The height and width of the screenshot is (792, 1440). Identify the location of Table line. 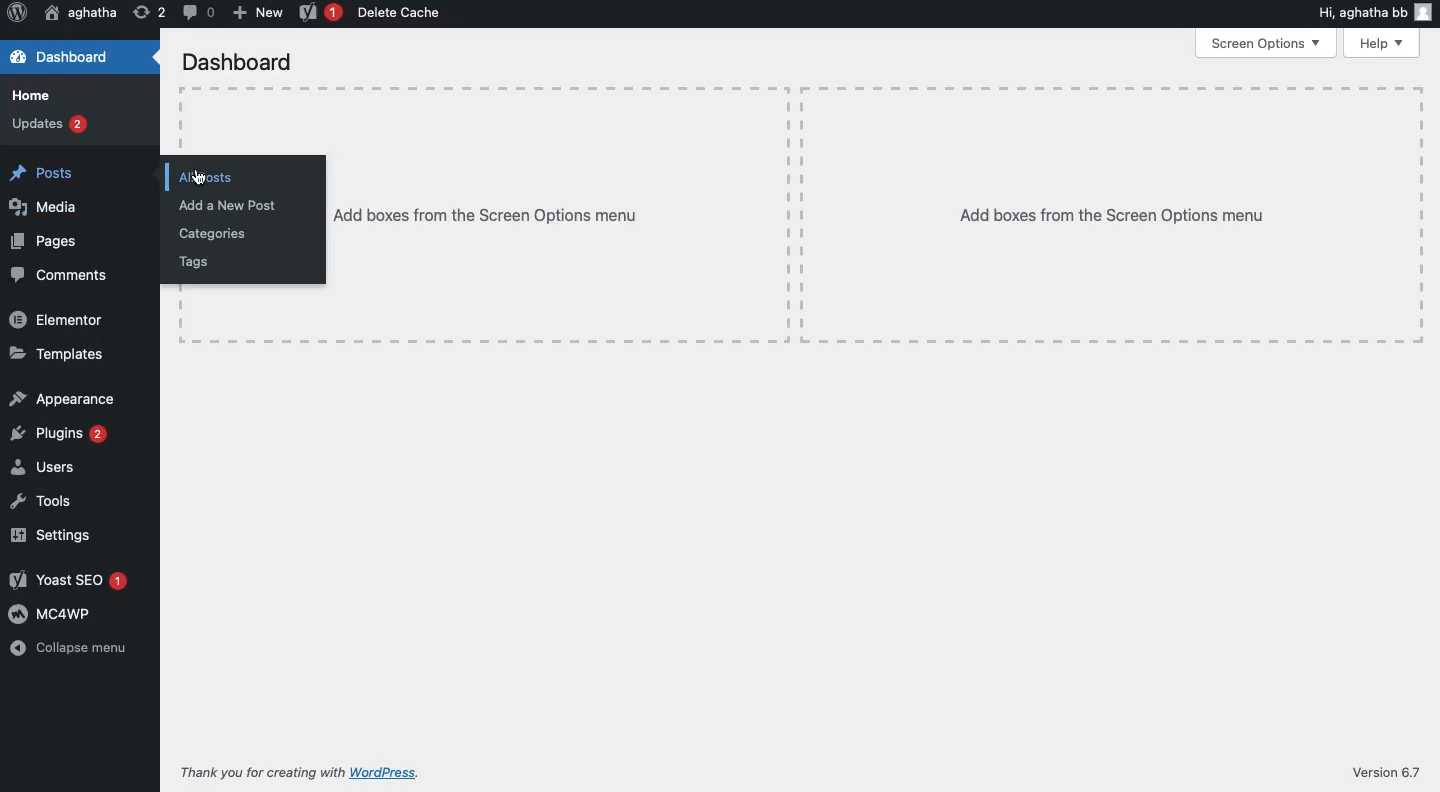
(798, 212).